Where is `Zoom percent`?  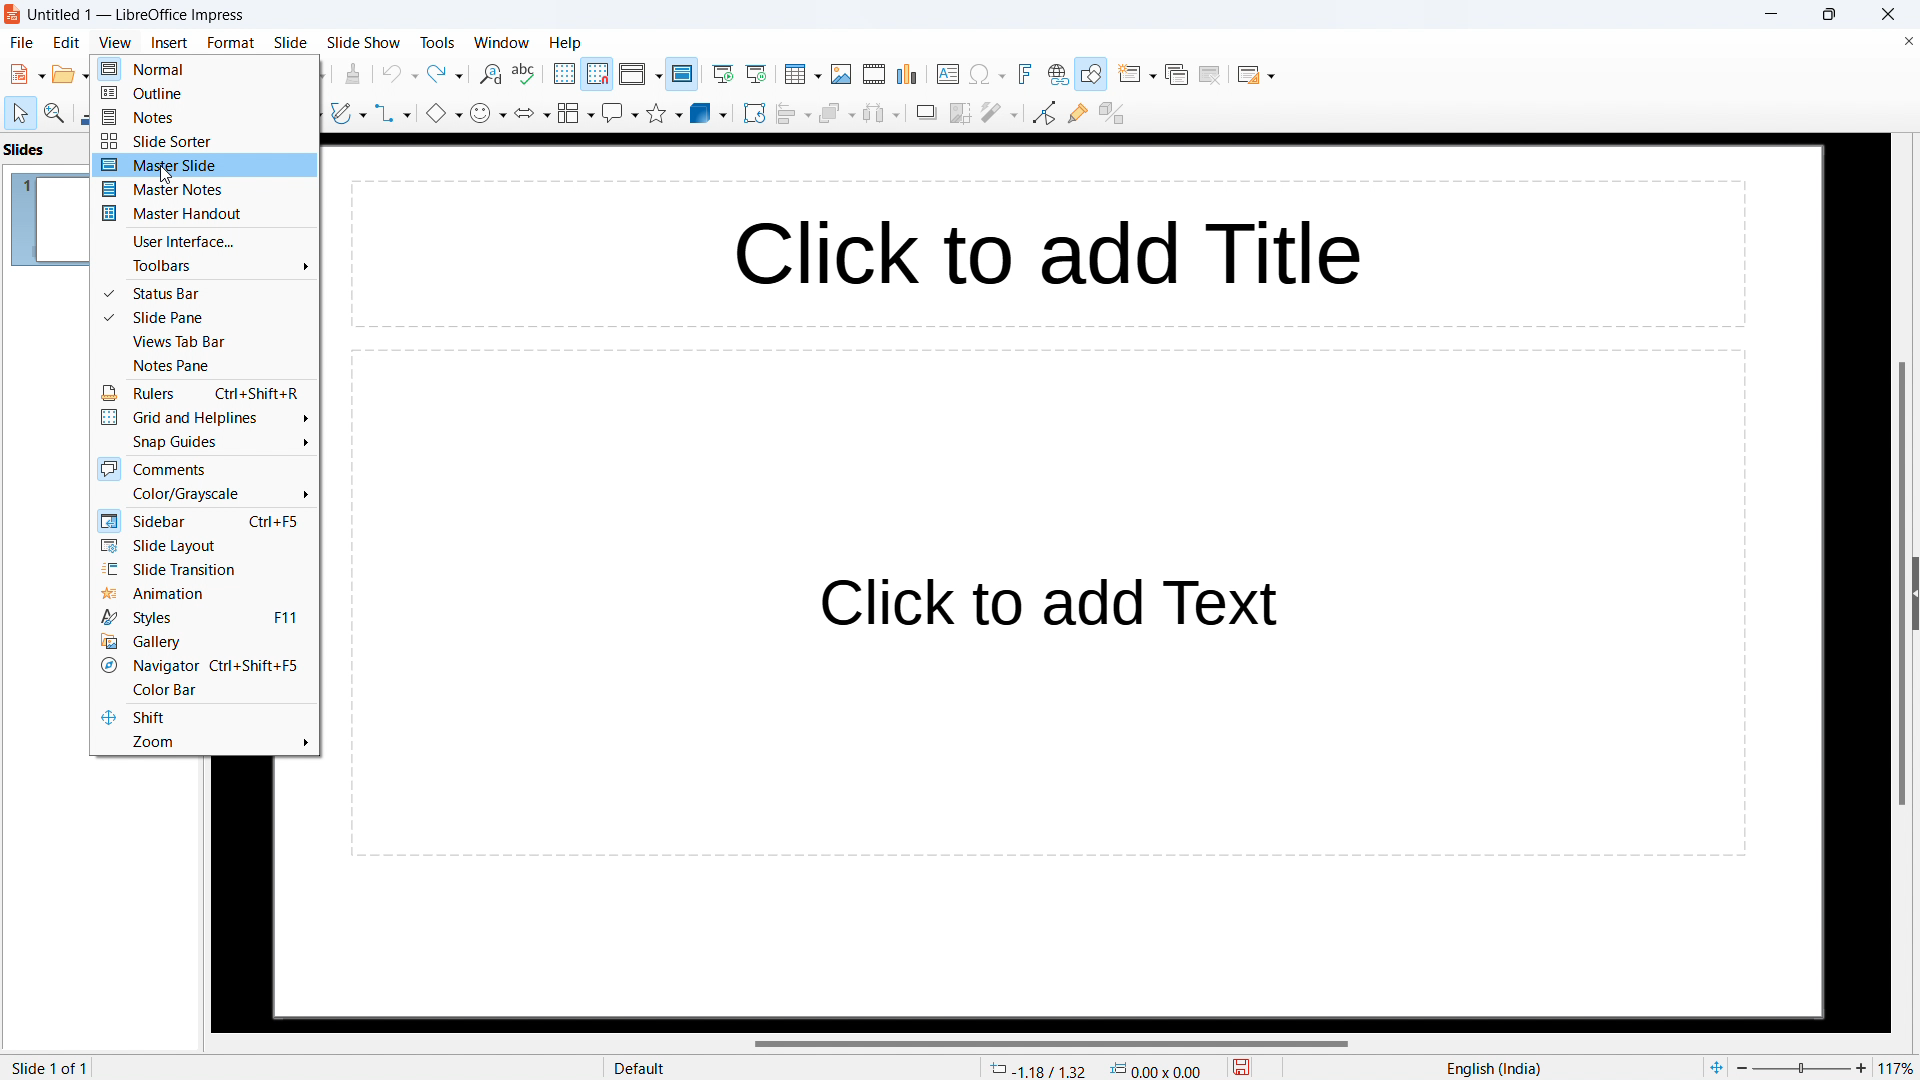
Zoom percent is located at coordinates (1802, 1068).